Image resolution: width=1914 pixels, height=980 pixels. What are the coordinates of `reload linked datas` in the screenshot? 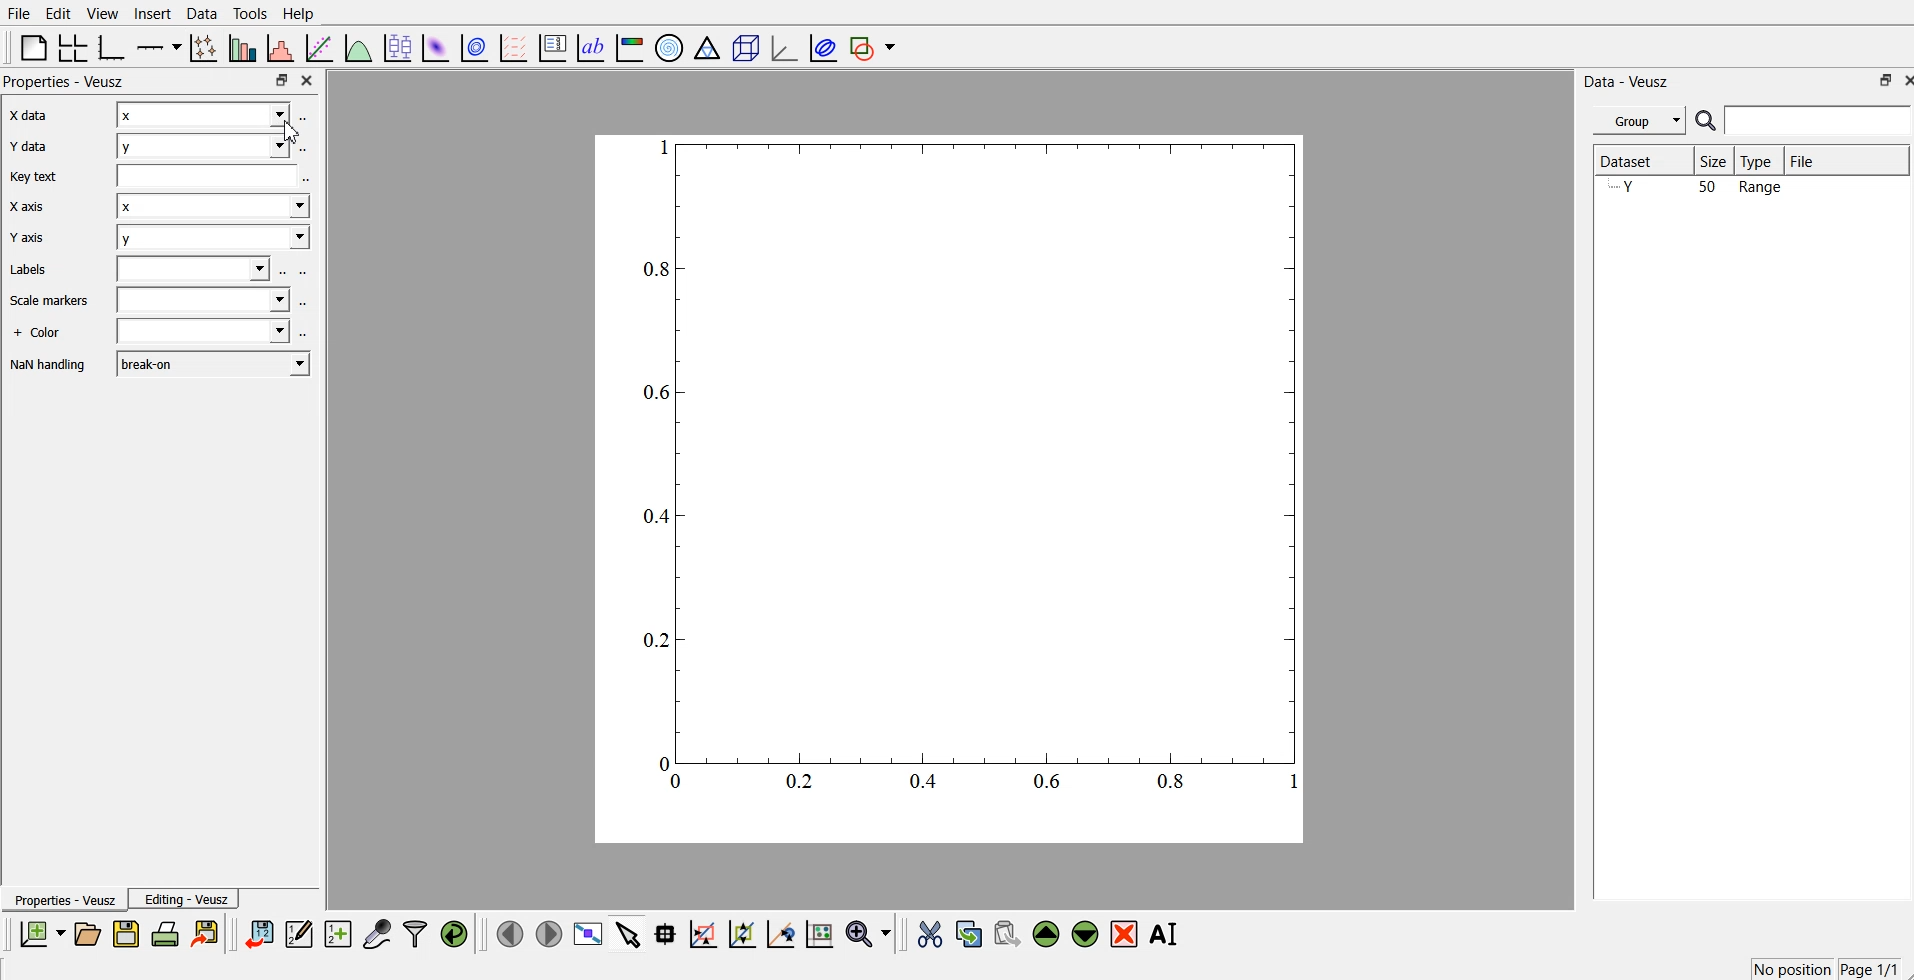 It's located at (456, 935).